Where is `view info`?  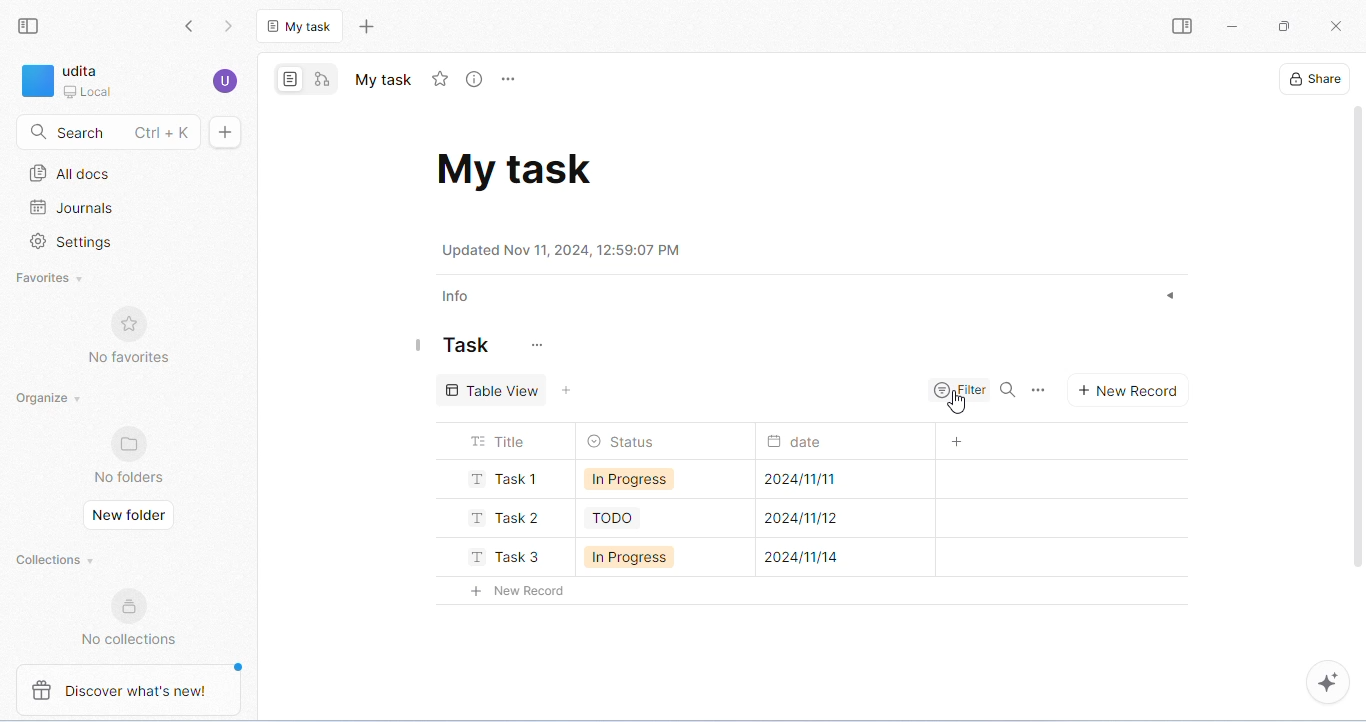 view info is located at coordinates (477, 80).